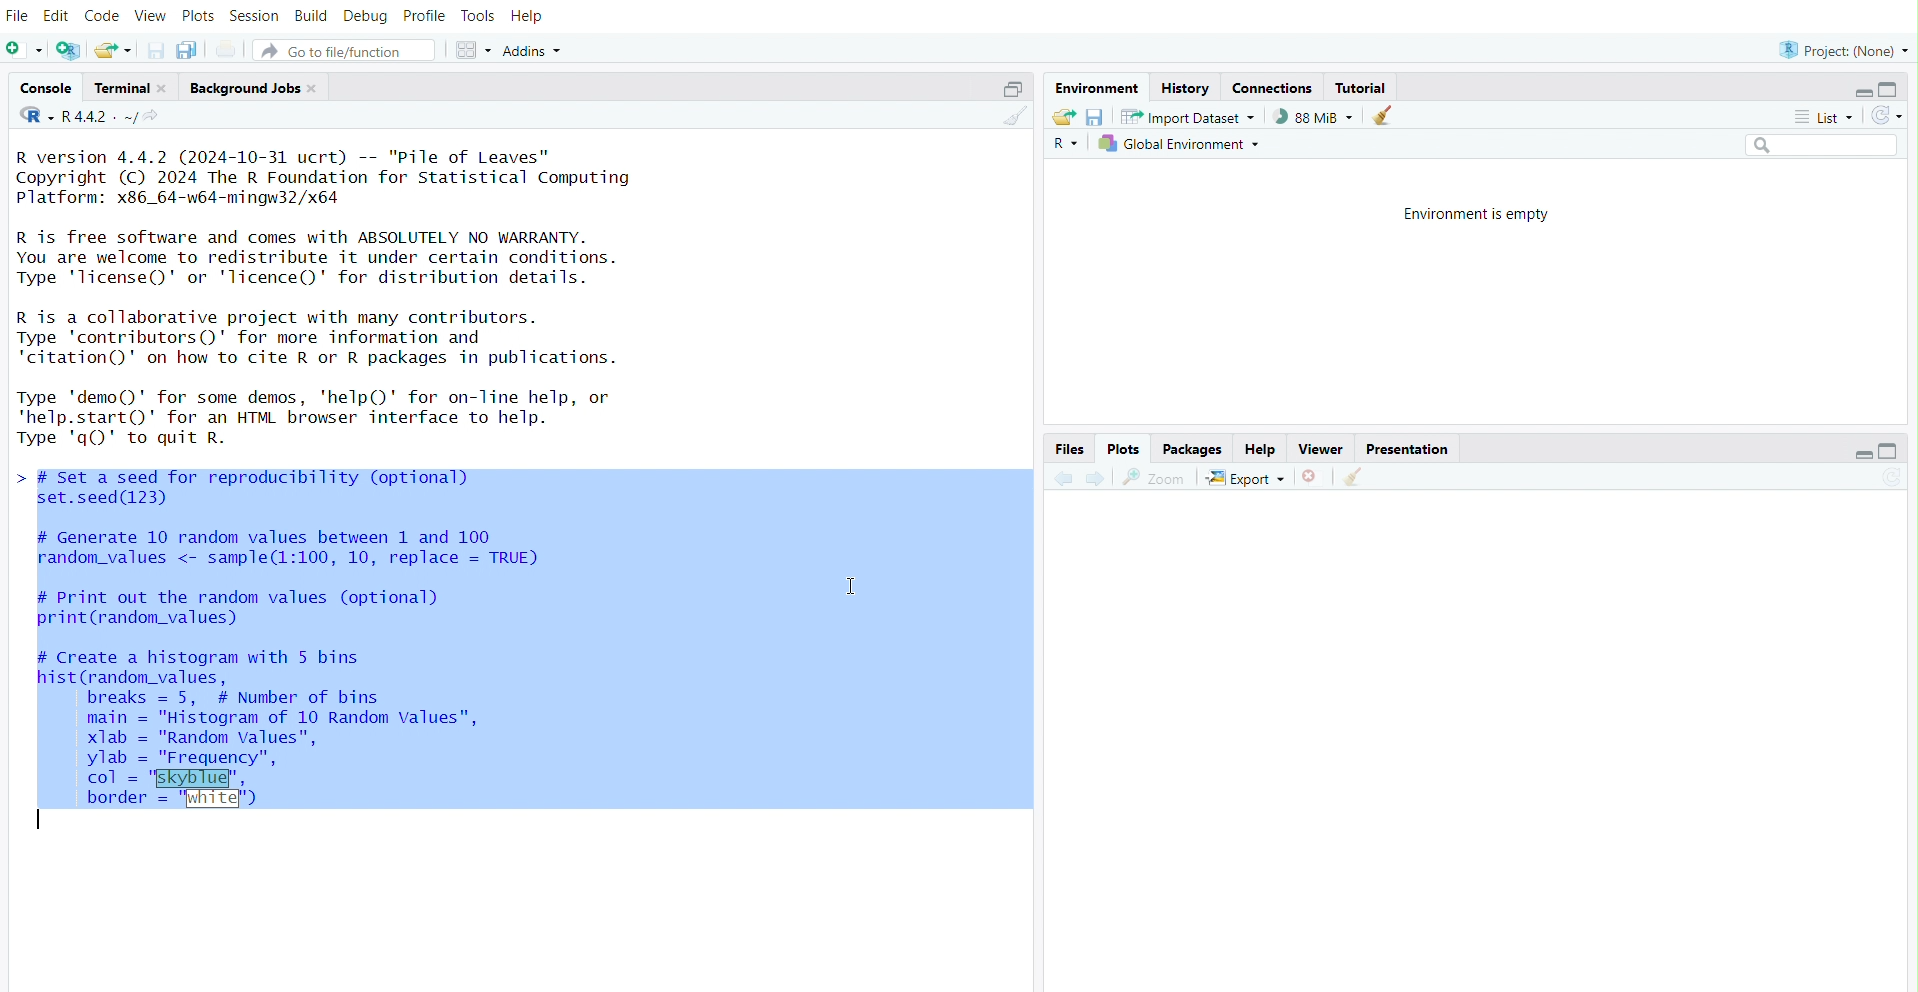  I want to click on export, so click(1246, 478).